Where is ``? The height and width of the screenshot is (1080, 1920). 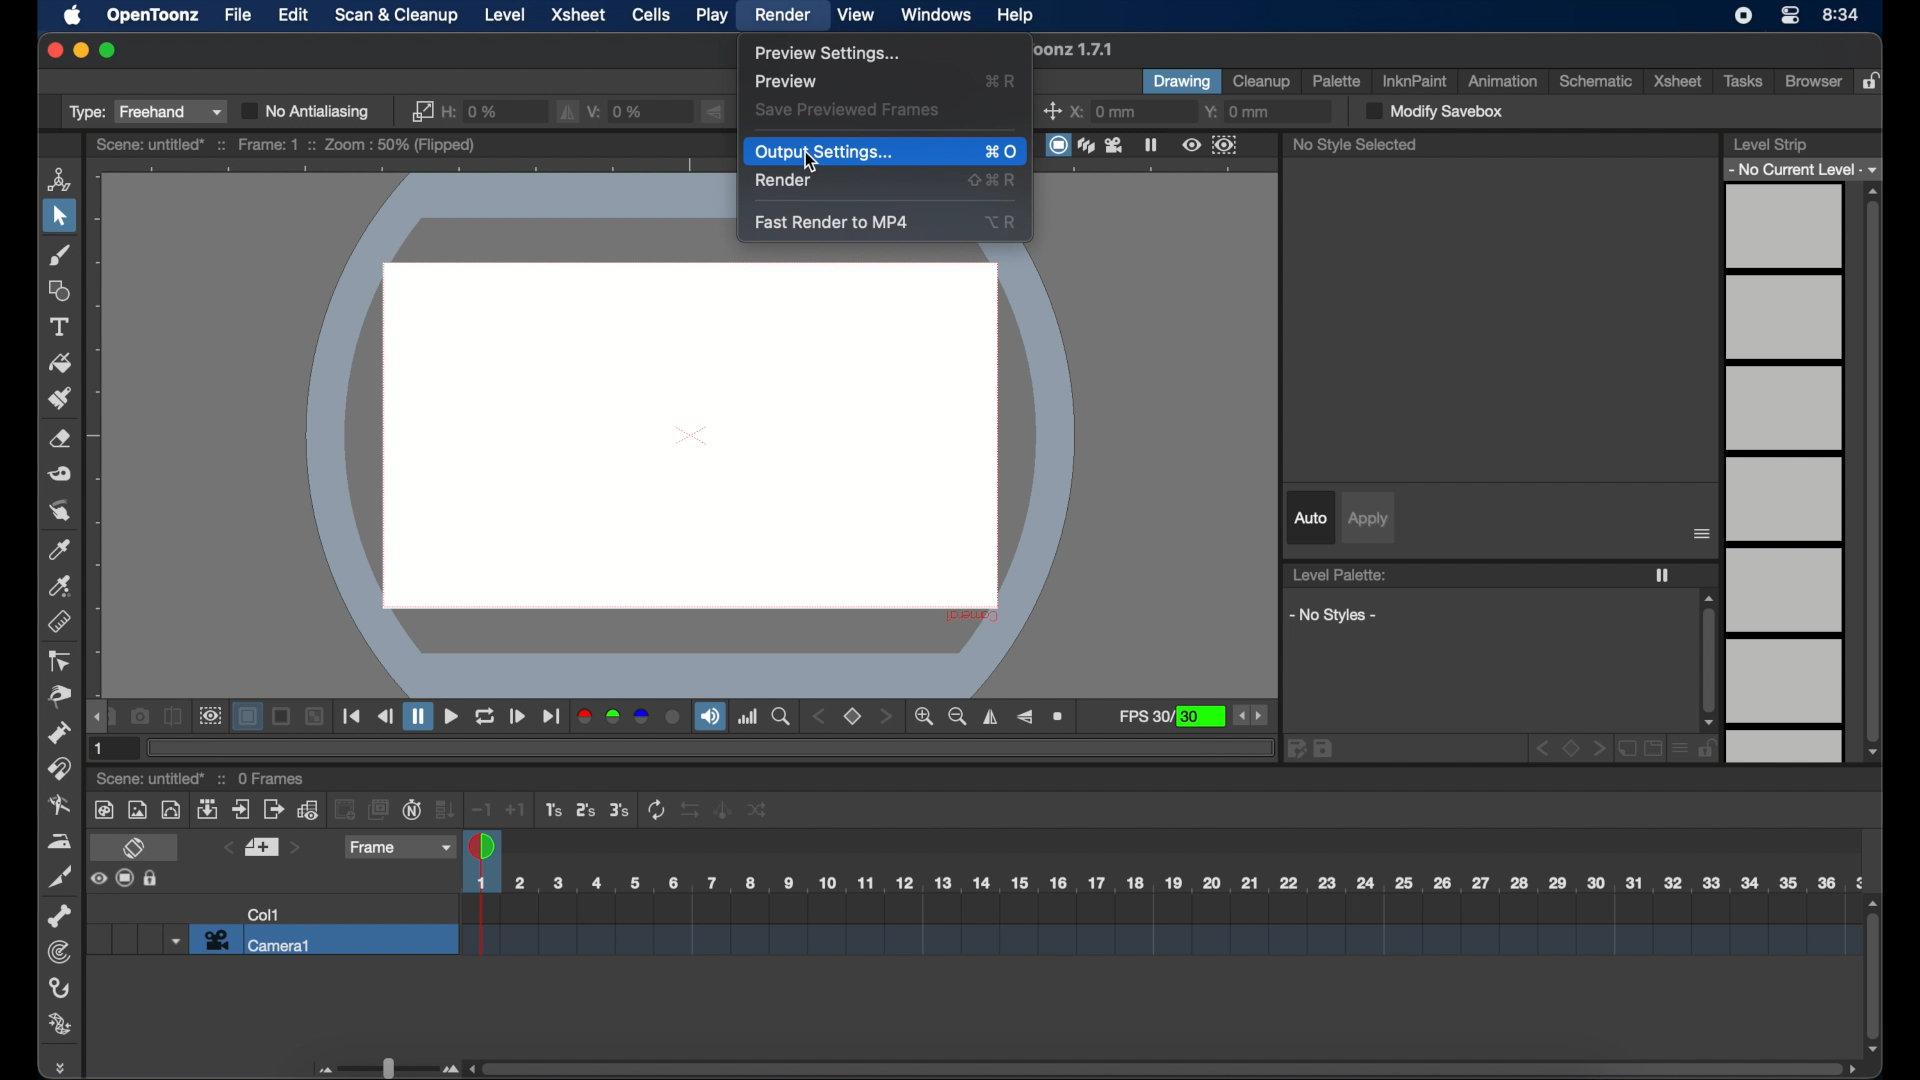
 is located at coordinates (1684, 750).